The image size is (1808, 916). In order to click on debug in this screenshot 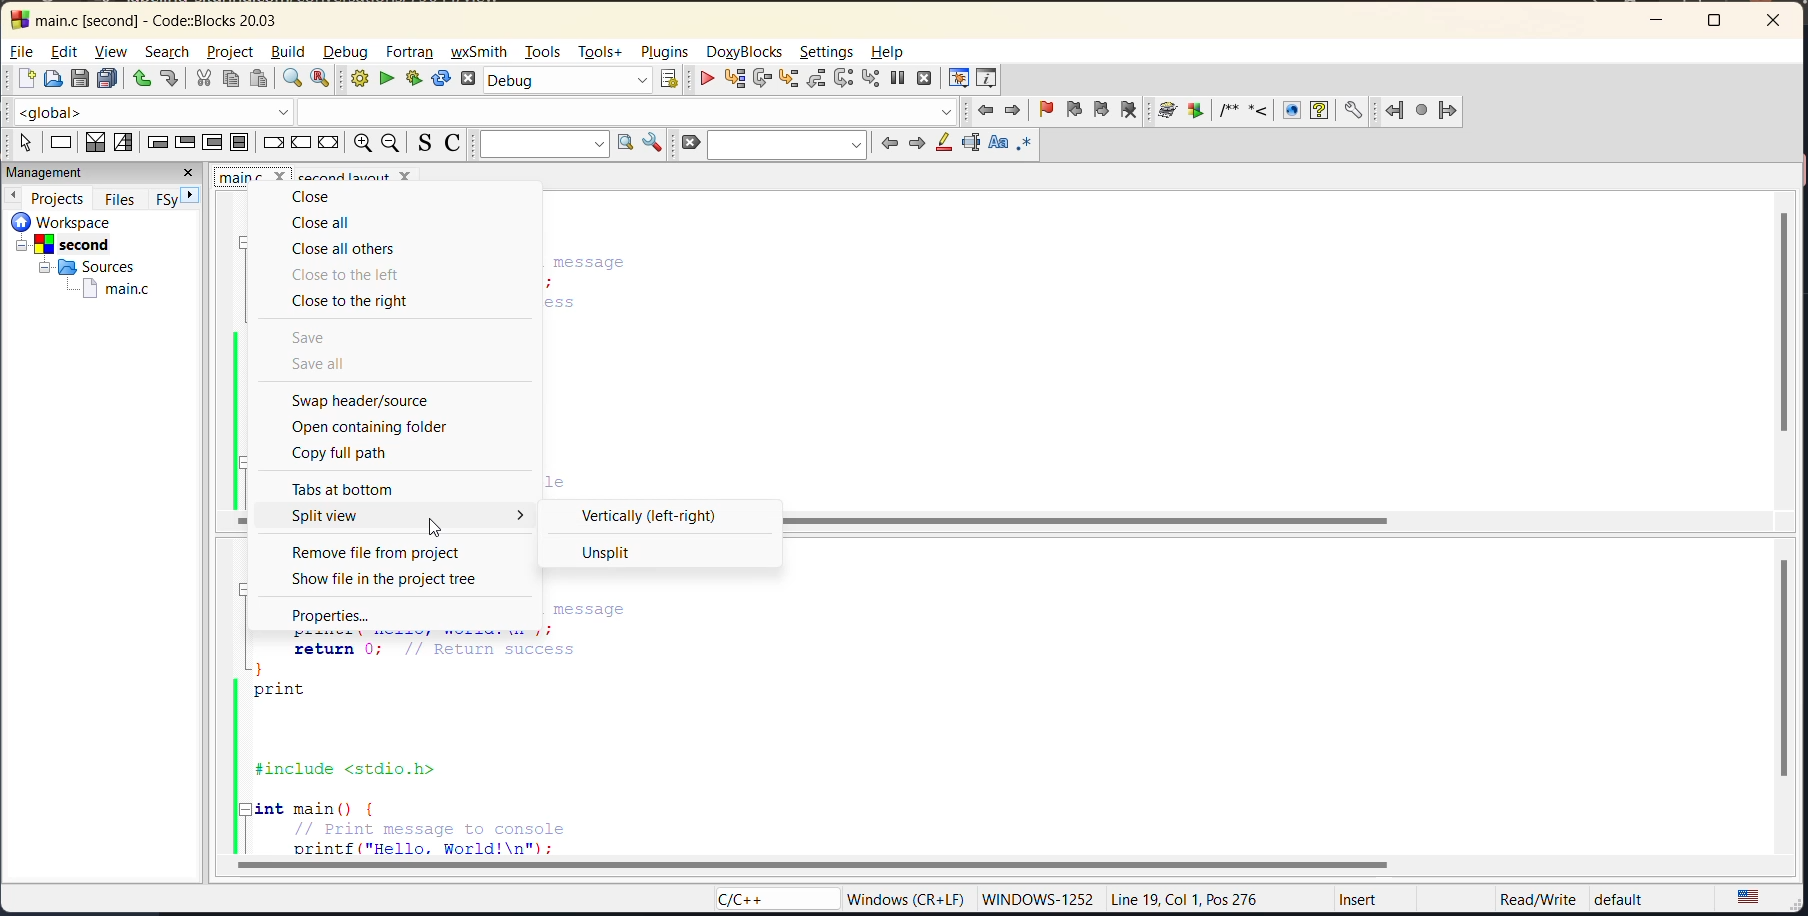, I will do `click(349, 52)`.